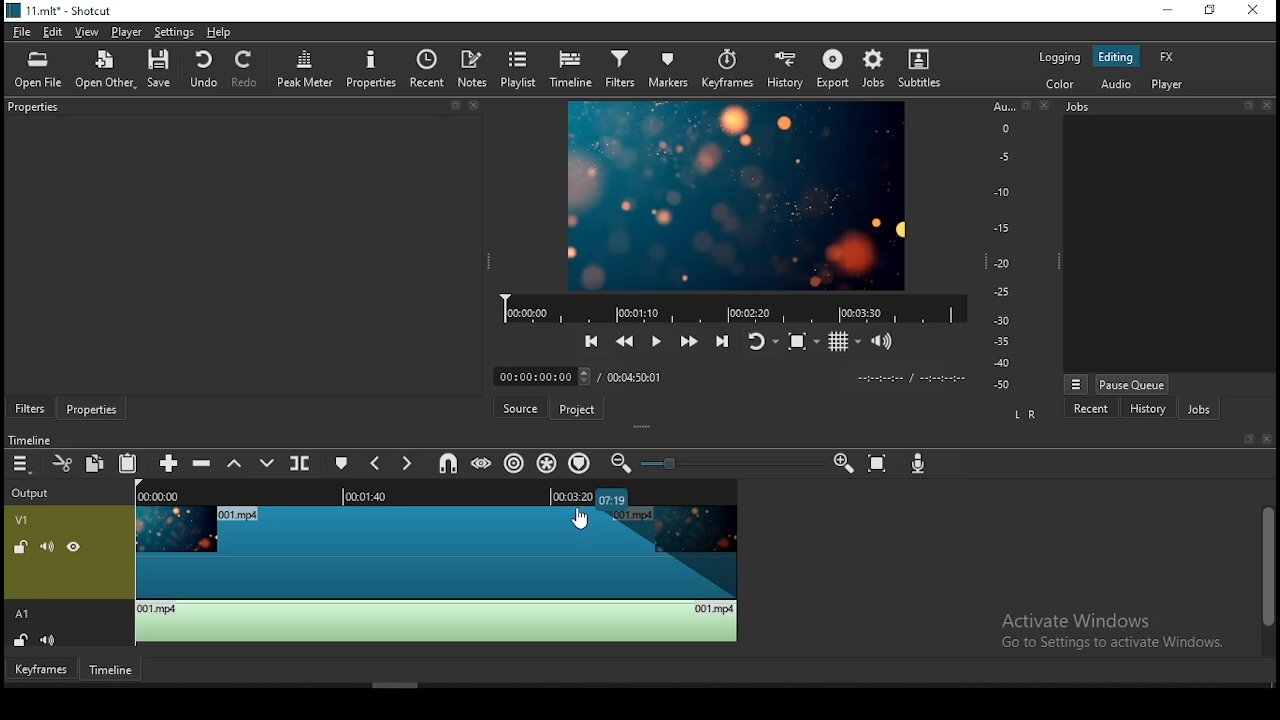 The image size is (1280, 720). What do you see at coordinates (727, 65) in the screenshot?
I see `keyframes` at bounding box center [727, 65].